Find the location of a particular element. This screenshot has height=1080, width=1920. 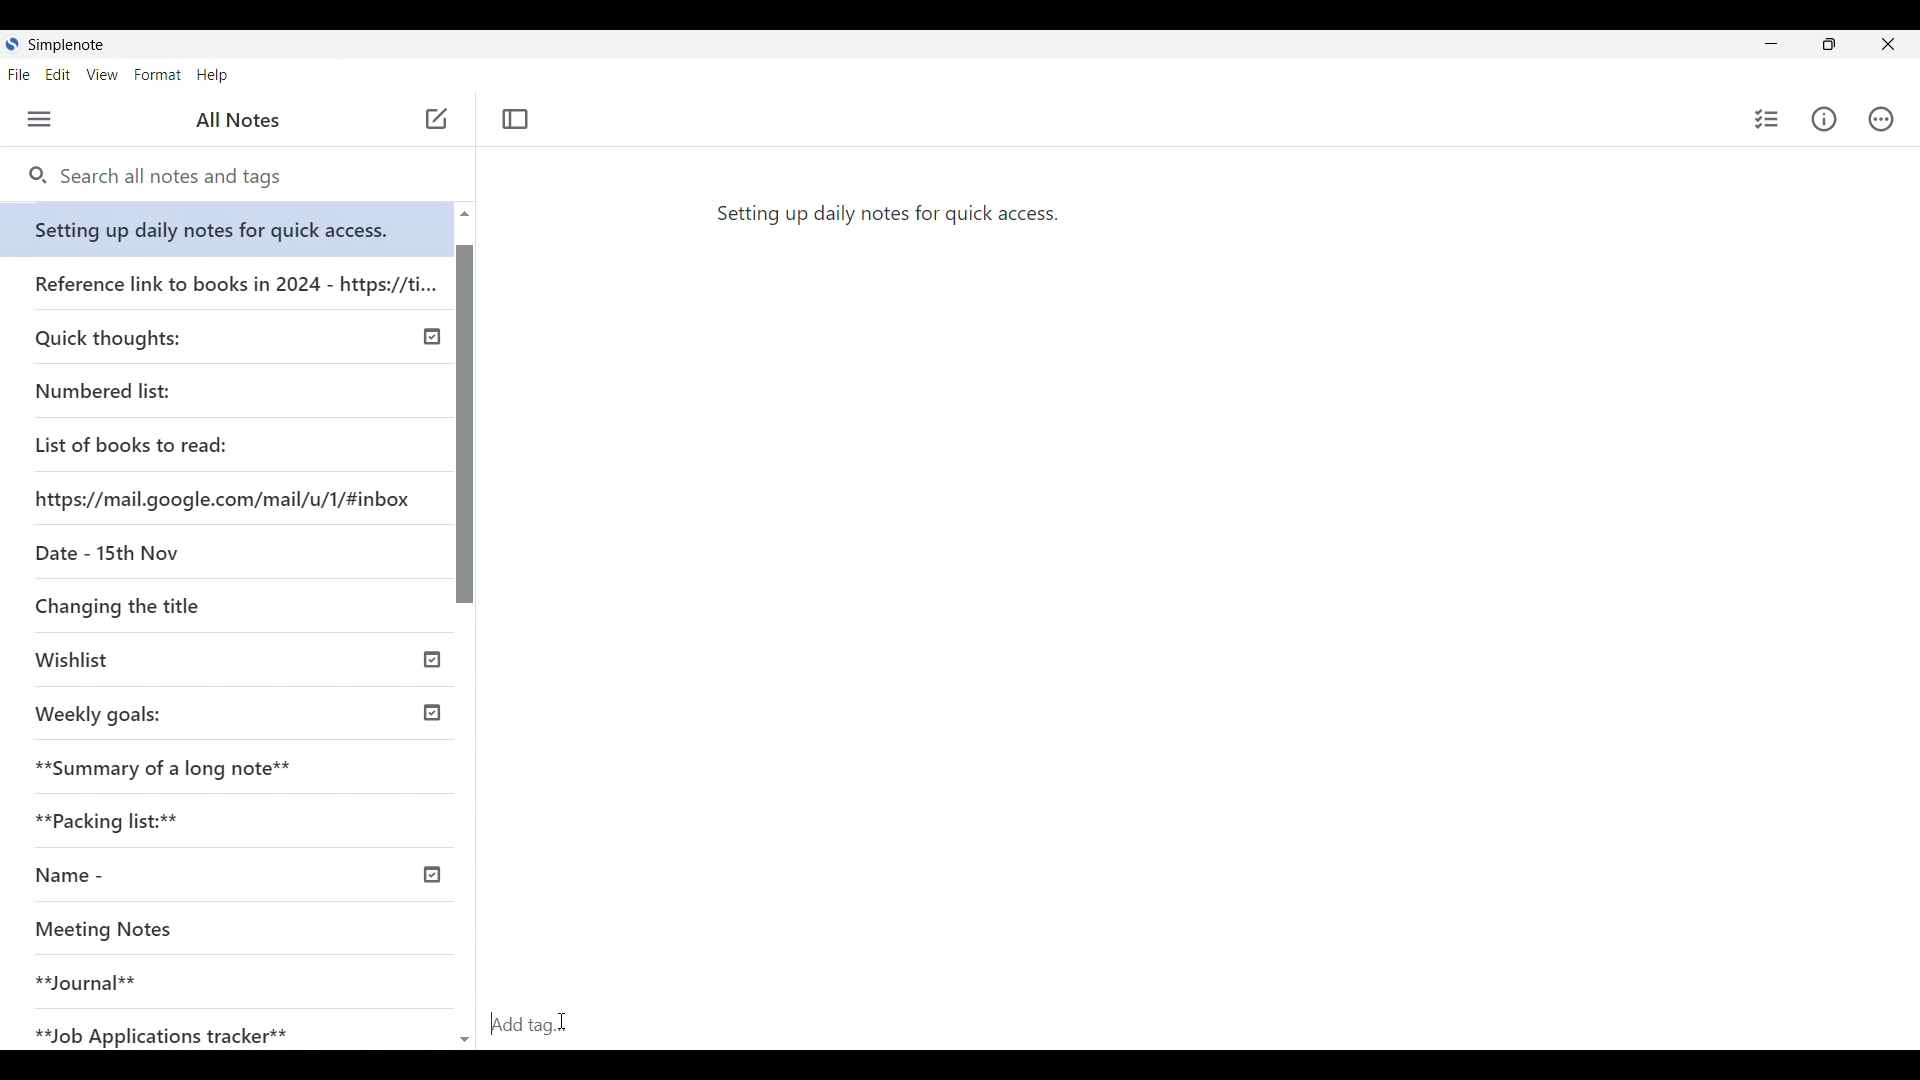

Edit menu is located at coordinates (58, 75).